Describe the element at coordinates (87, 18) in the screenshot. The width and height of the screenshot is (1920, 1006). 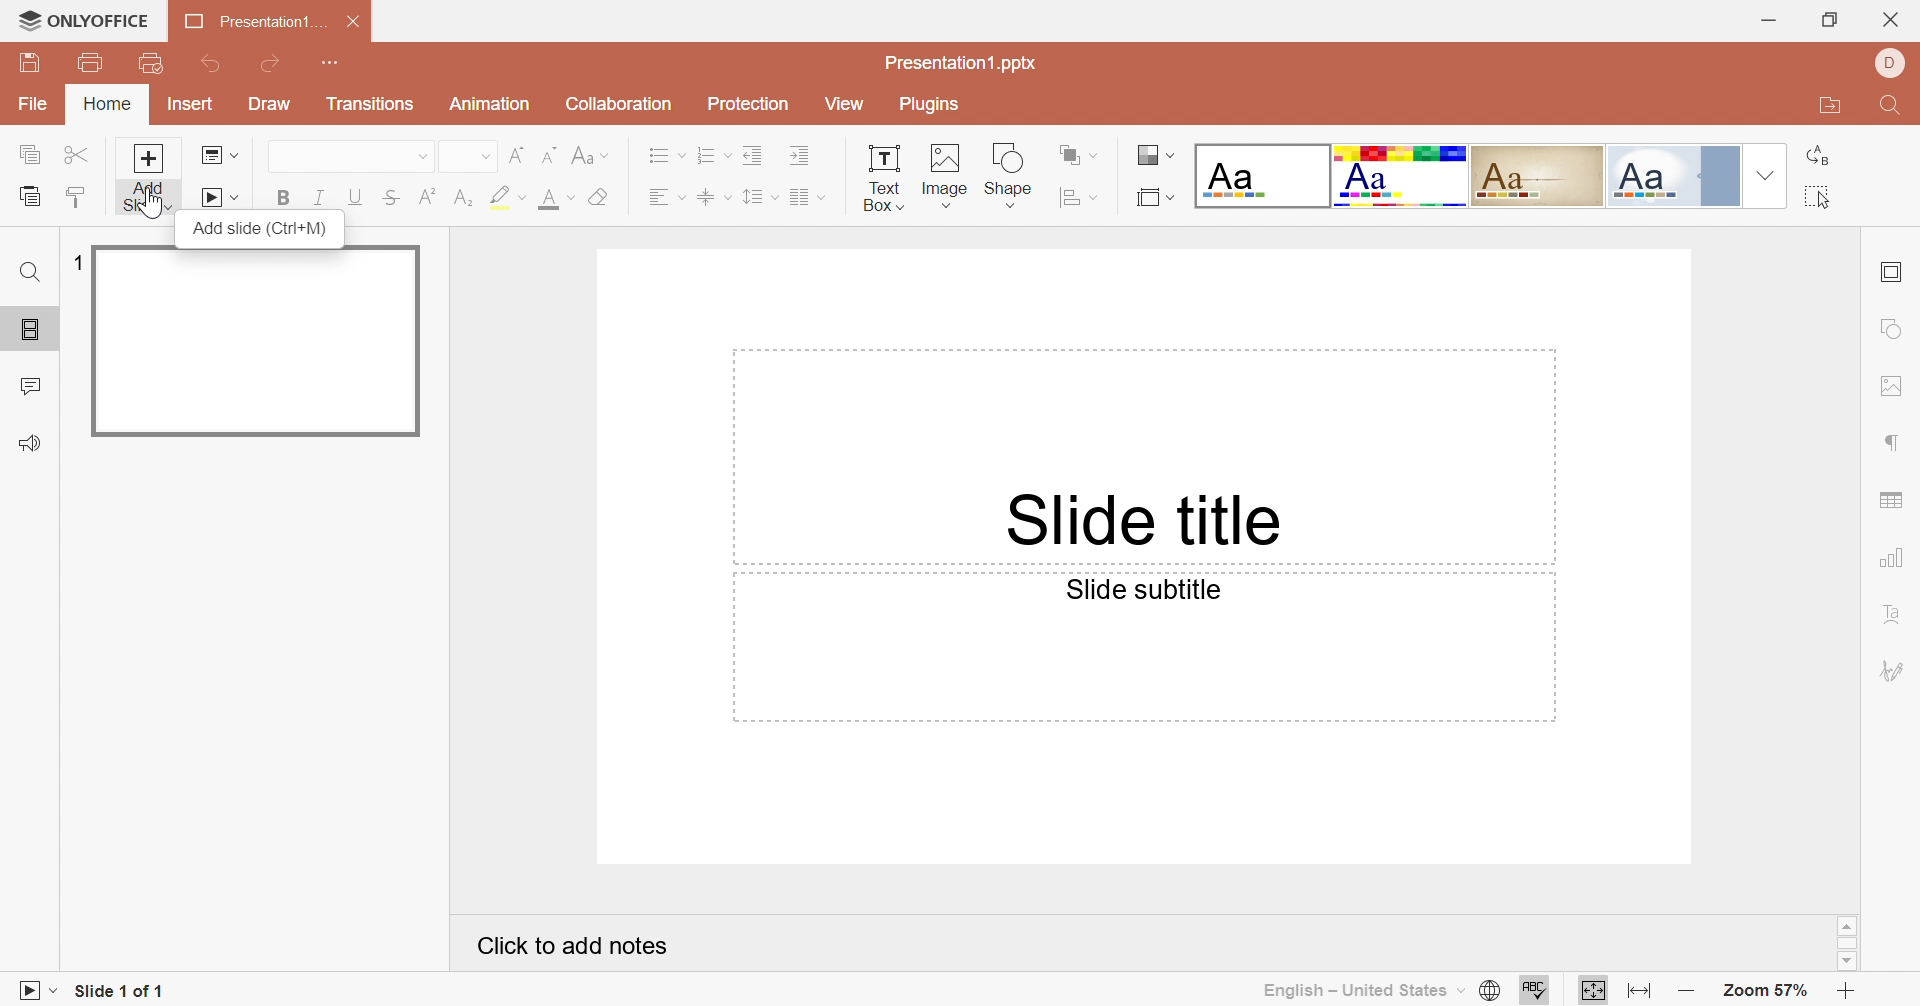
I see `ONLYOFFICE` at that location.